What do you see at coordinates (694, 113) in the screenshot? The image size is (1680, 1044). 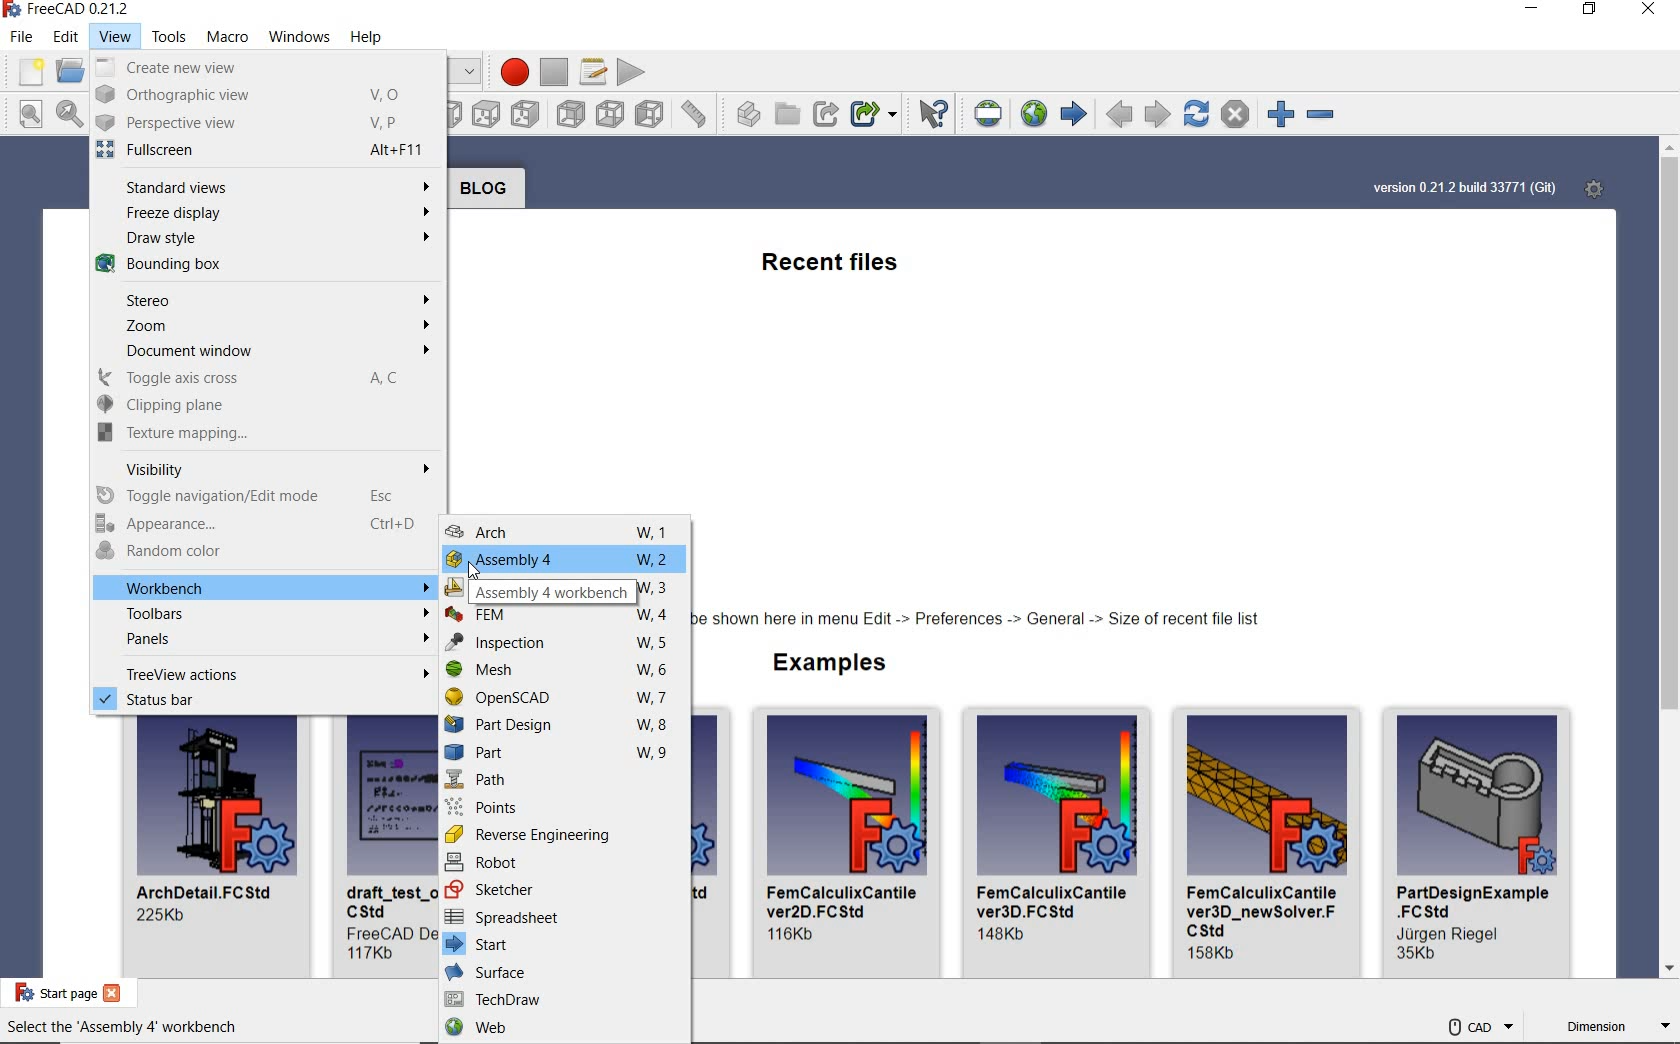 I see `measure distance` at bounding box center [694, 113].